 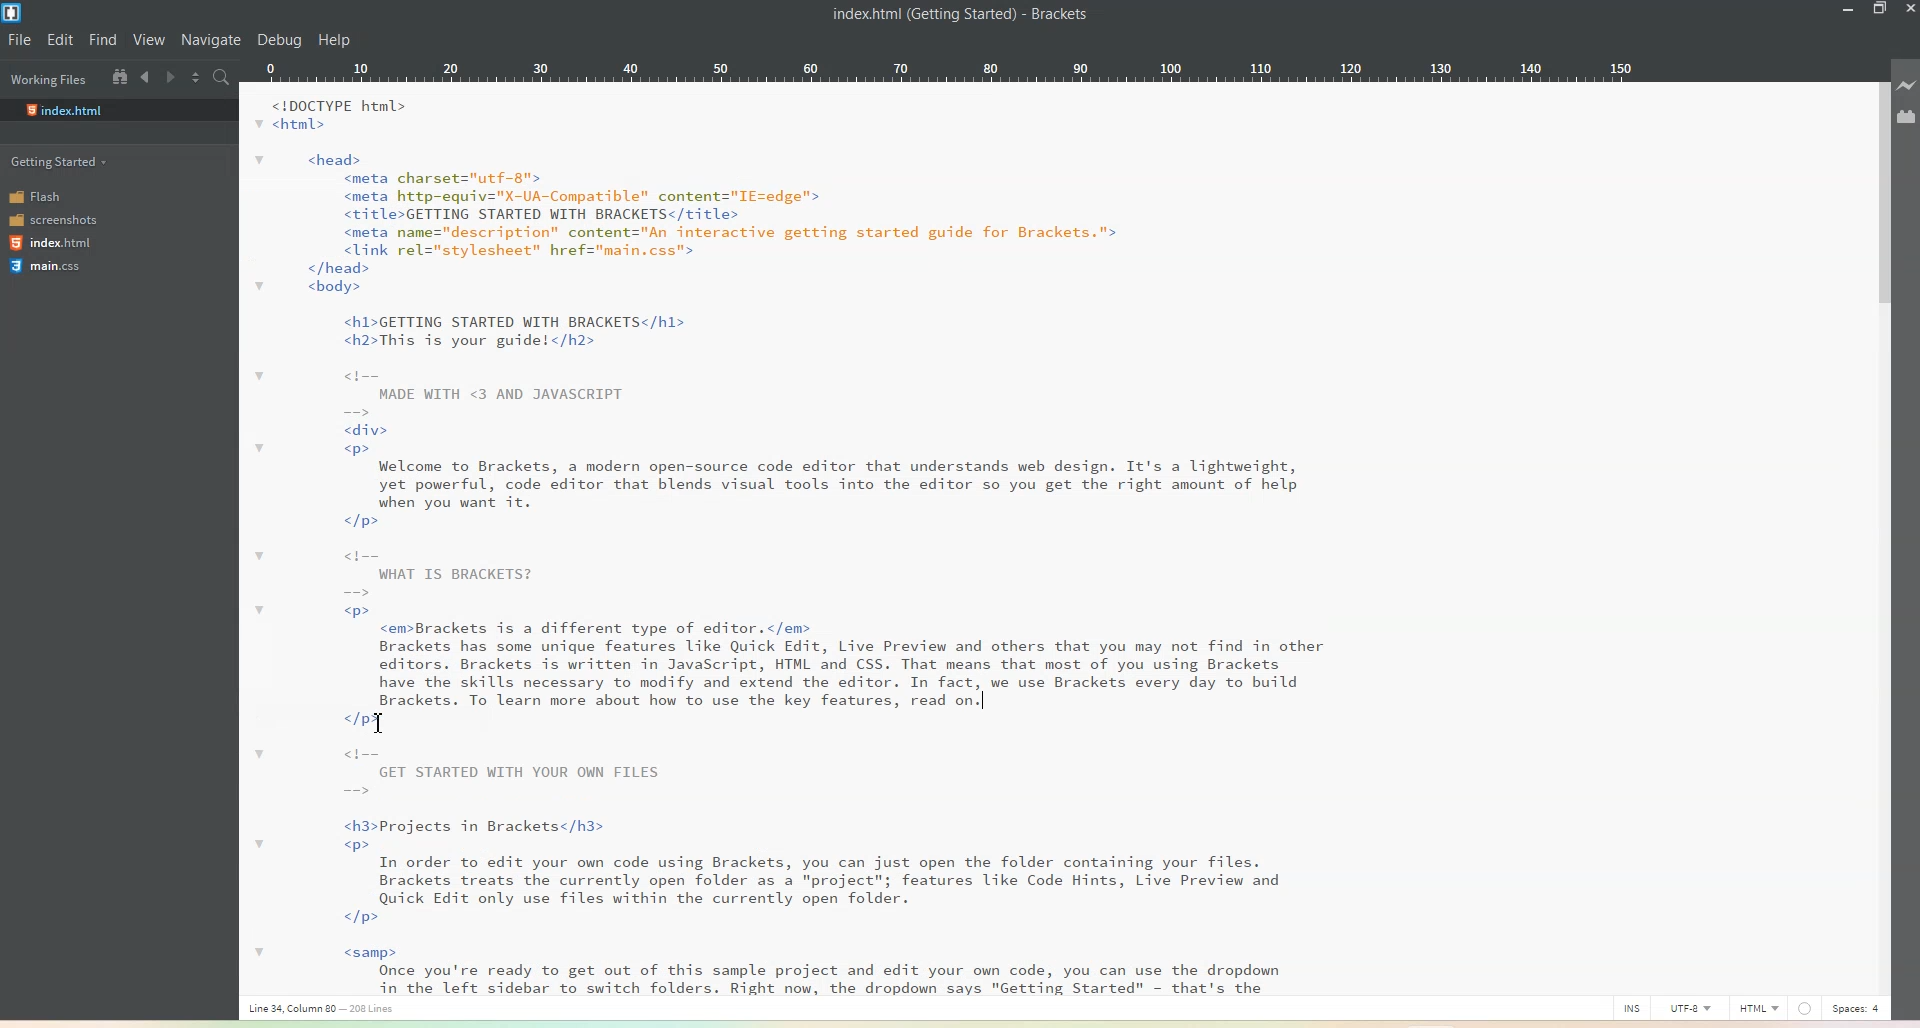 I want to click on Maximize, so click(x=1880, y=10).